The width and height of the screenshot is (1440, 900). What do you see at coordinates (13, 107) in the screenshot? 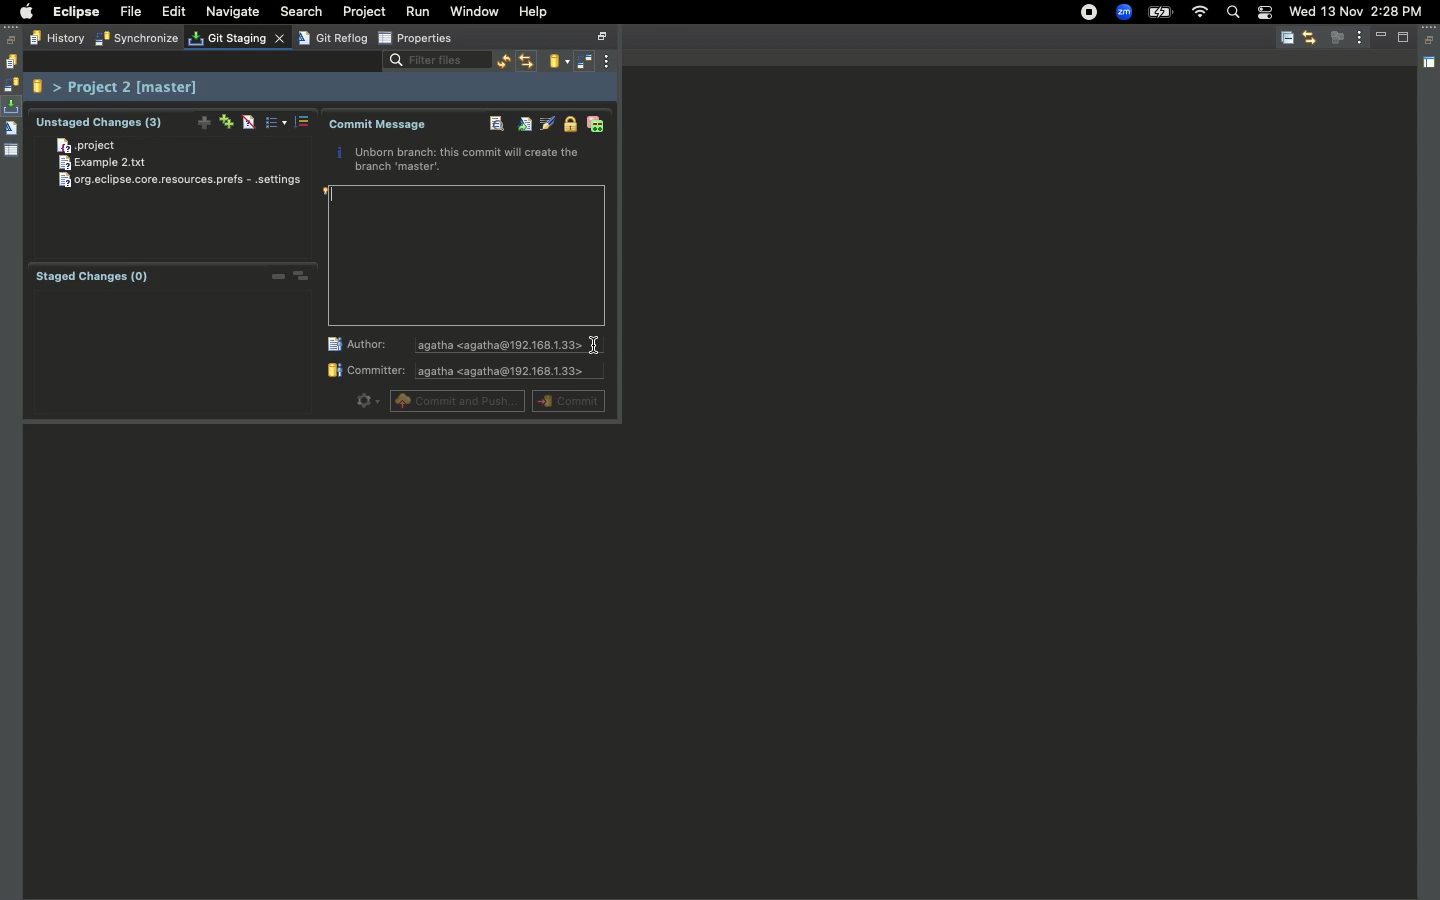
I see `Git staging ` at bounding box center [13, 107].